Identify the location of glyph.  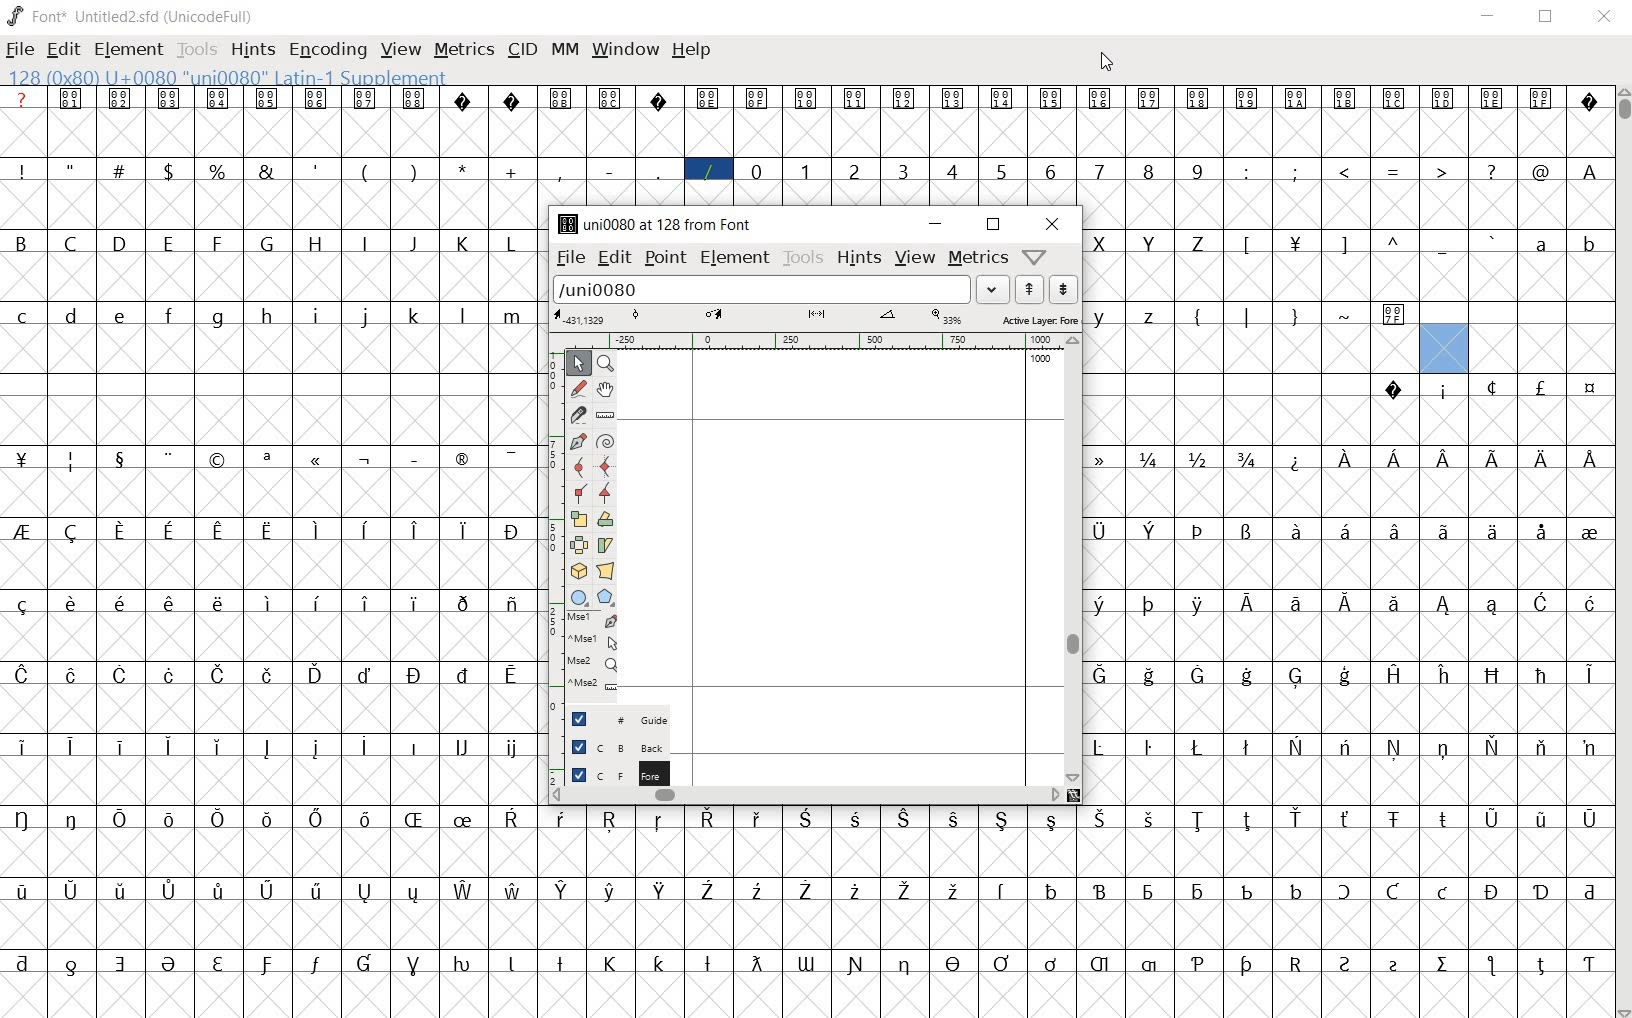
(20, 242).